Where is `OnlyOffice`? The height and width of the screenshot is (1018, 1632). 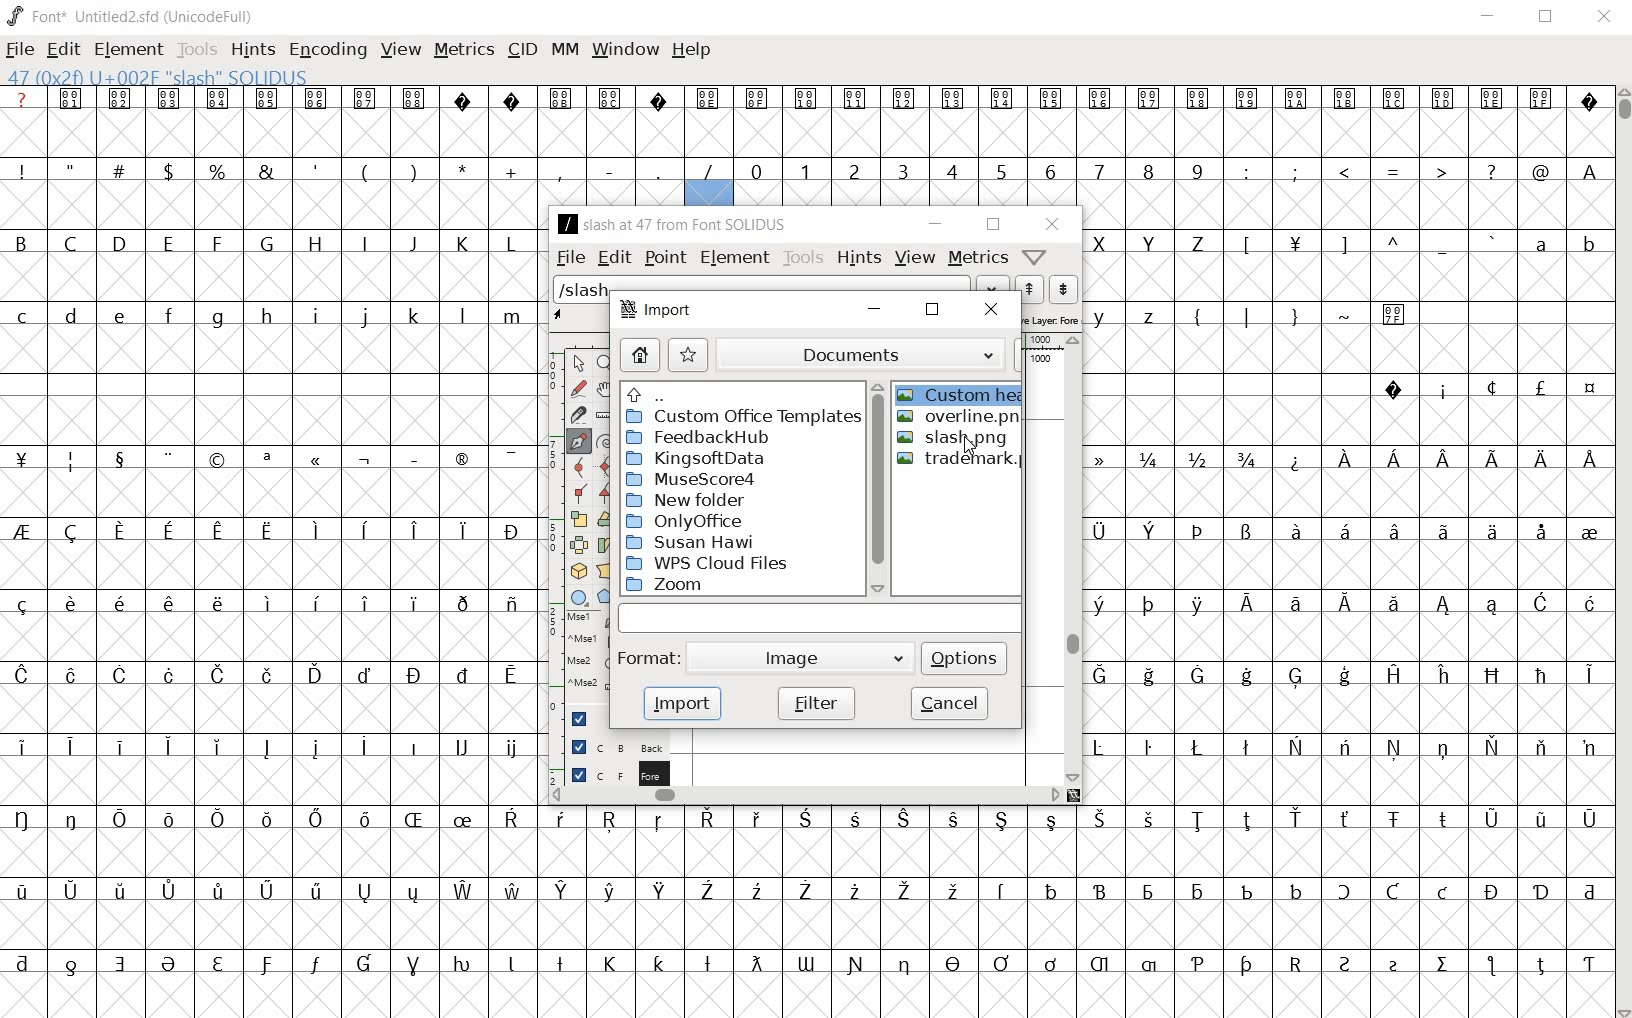 OnlyOffice is located at coordinates (688, 521).